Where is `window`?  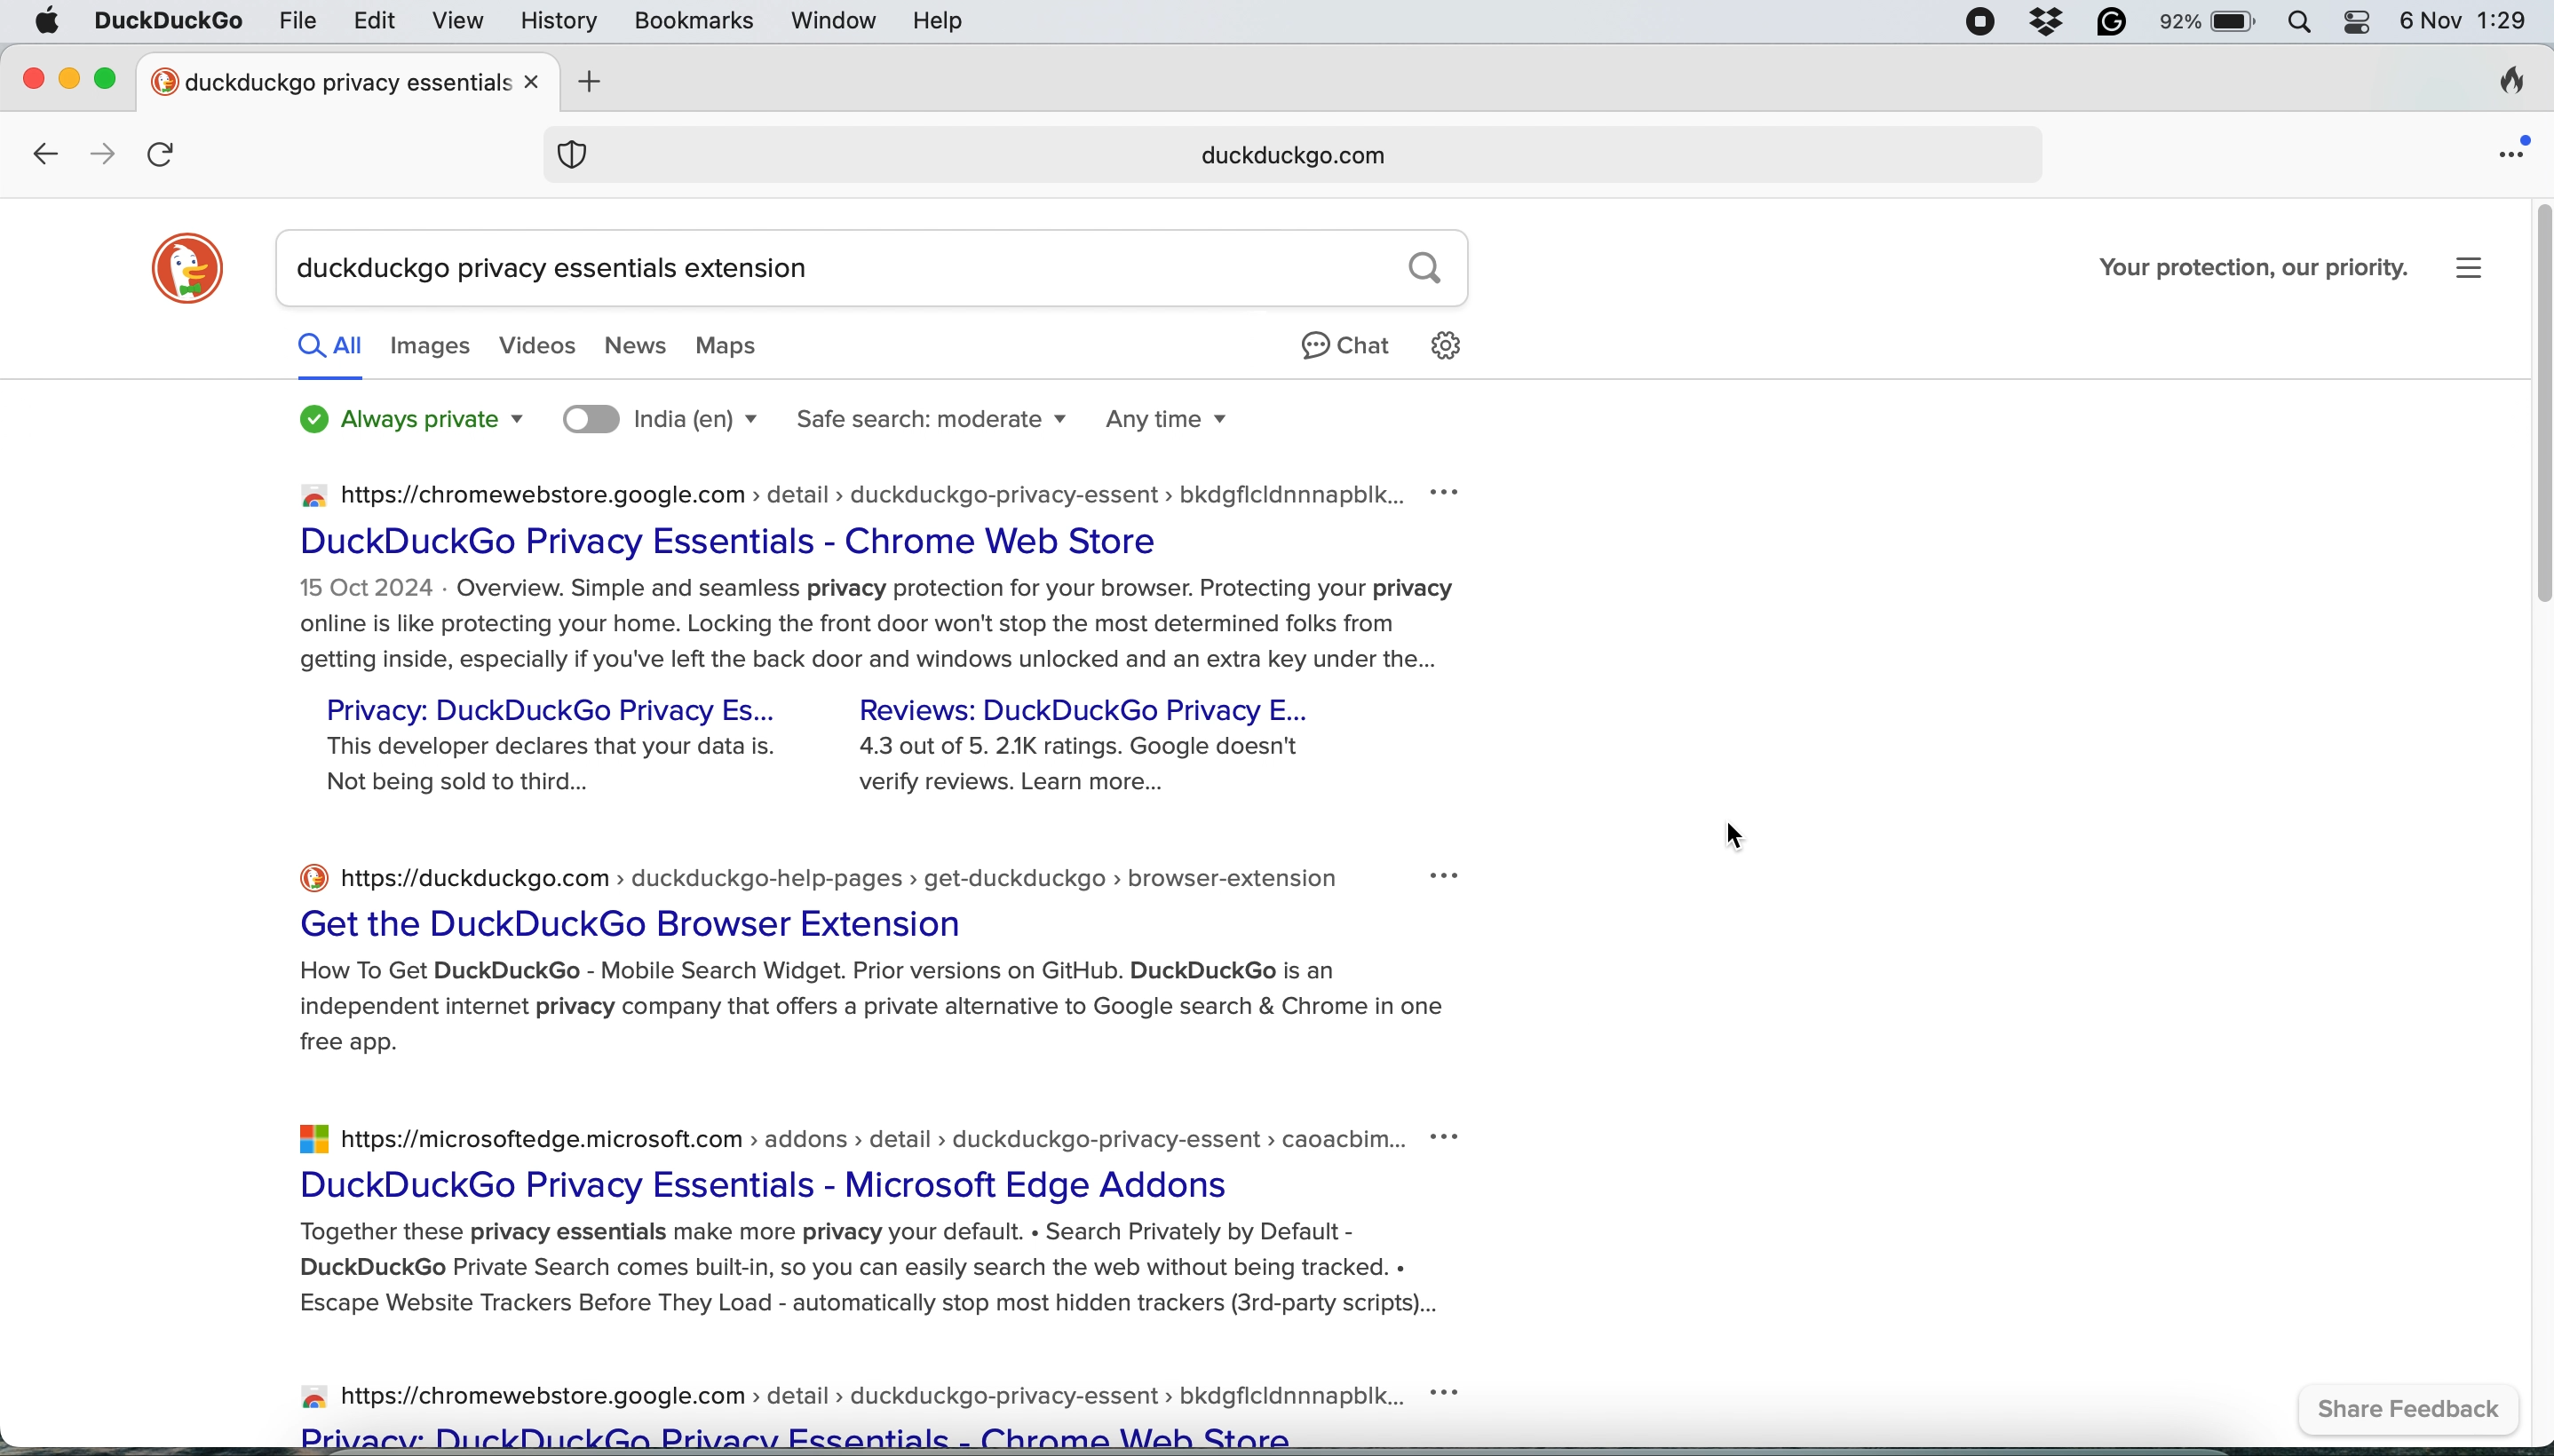
window is located at coordinates (835, 24).